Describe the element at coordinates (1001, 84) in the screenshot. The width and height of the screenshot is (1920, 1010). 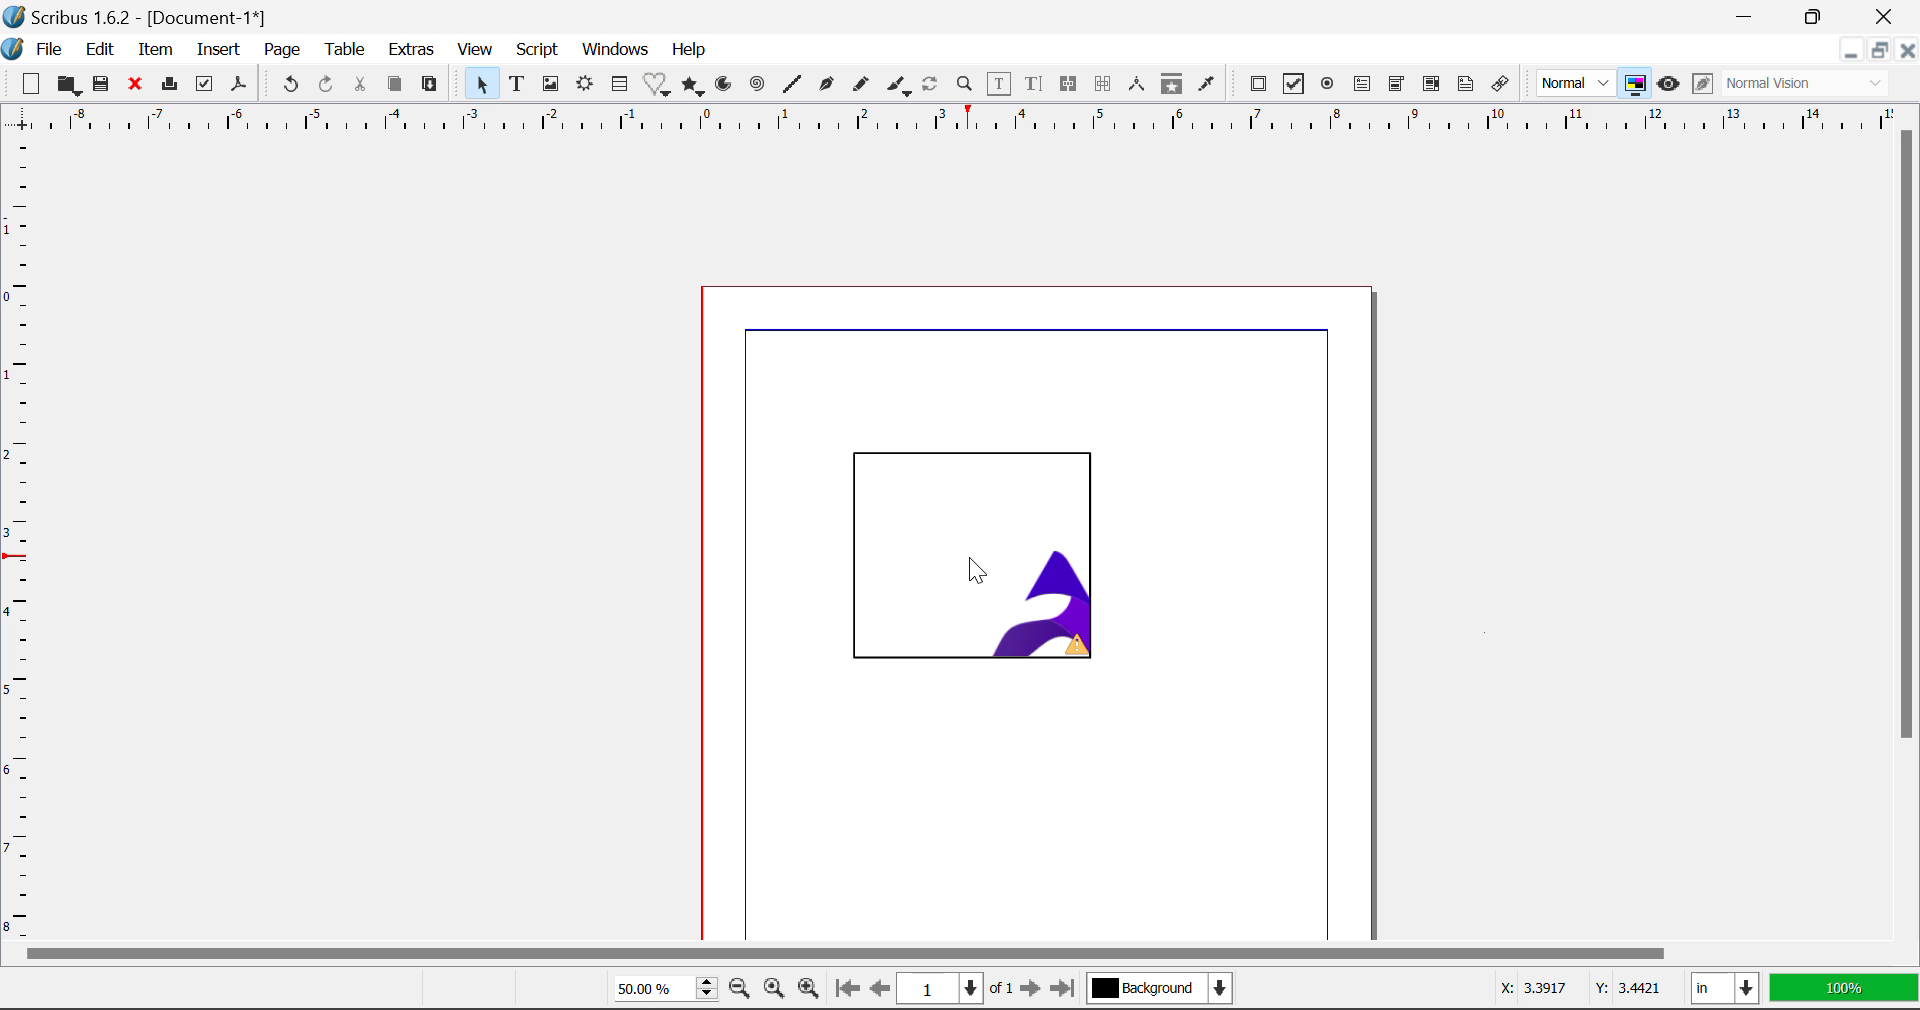
I see `Edit Contents of Frame` at that location.